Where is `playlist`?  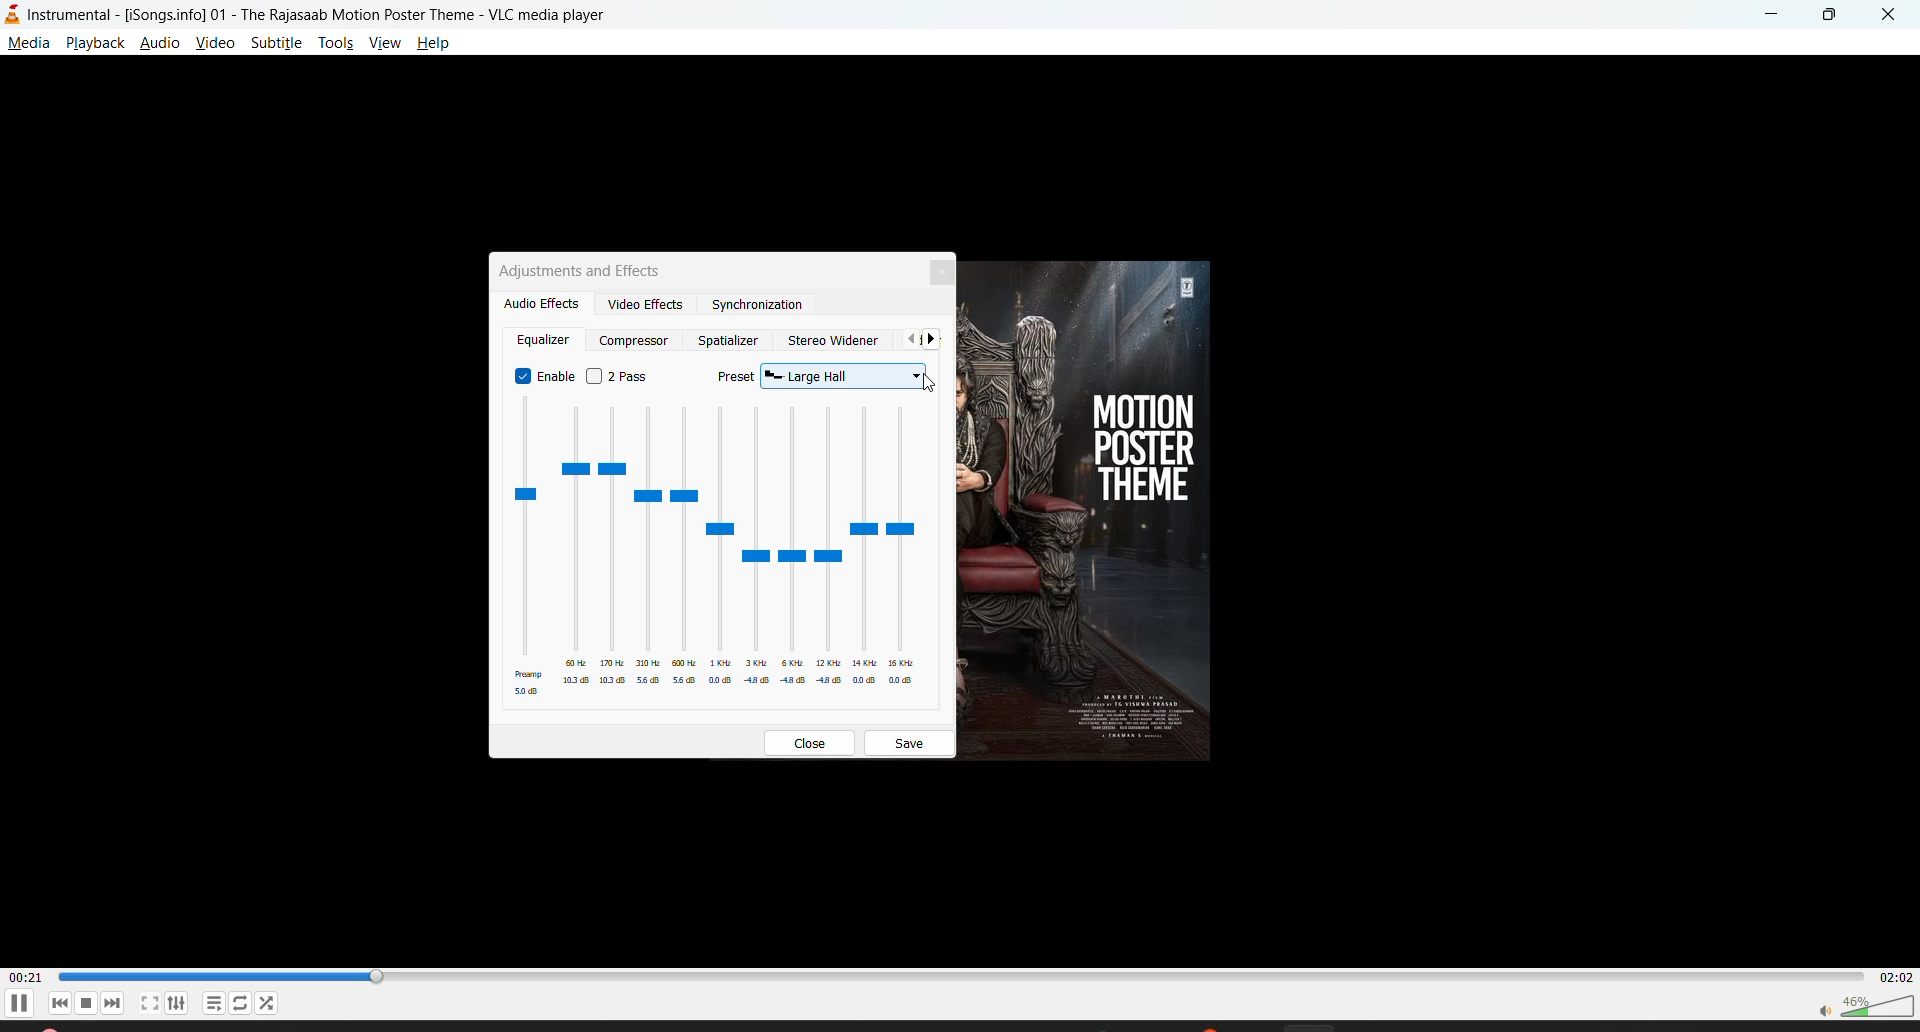 playlist is located at coordinates (214, 1002).